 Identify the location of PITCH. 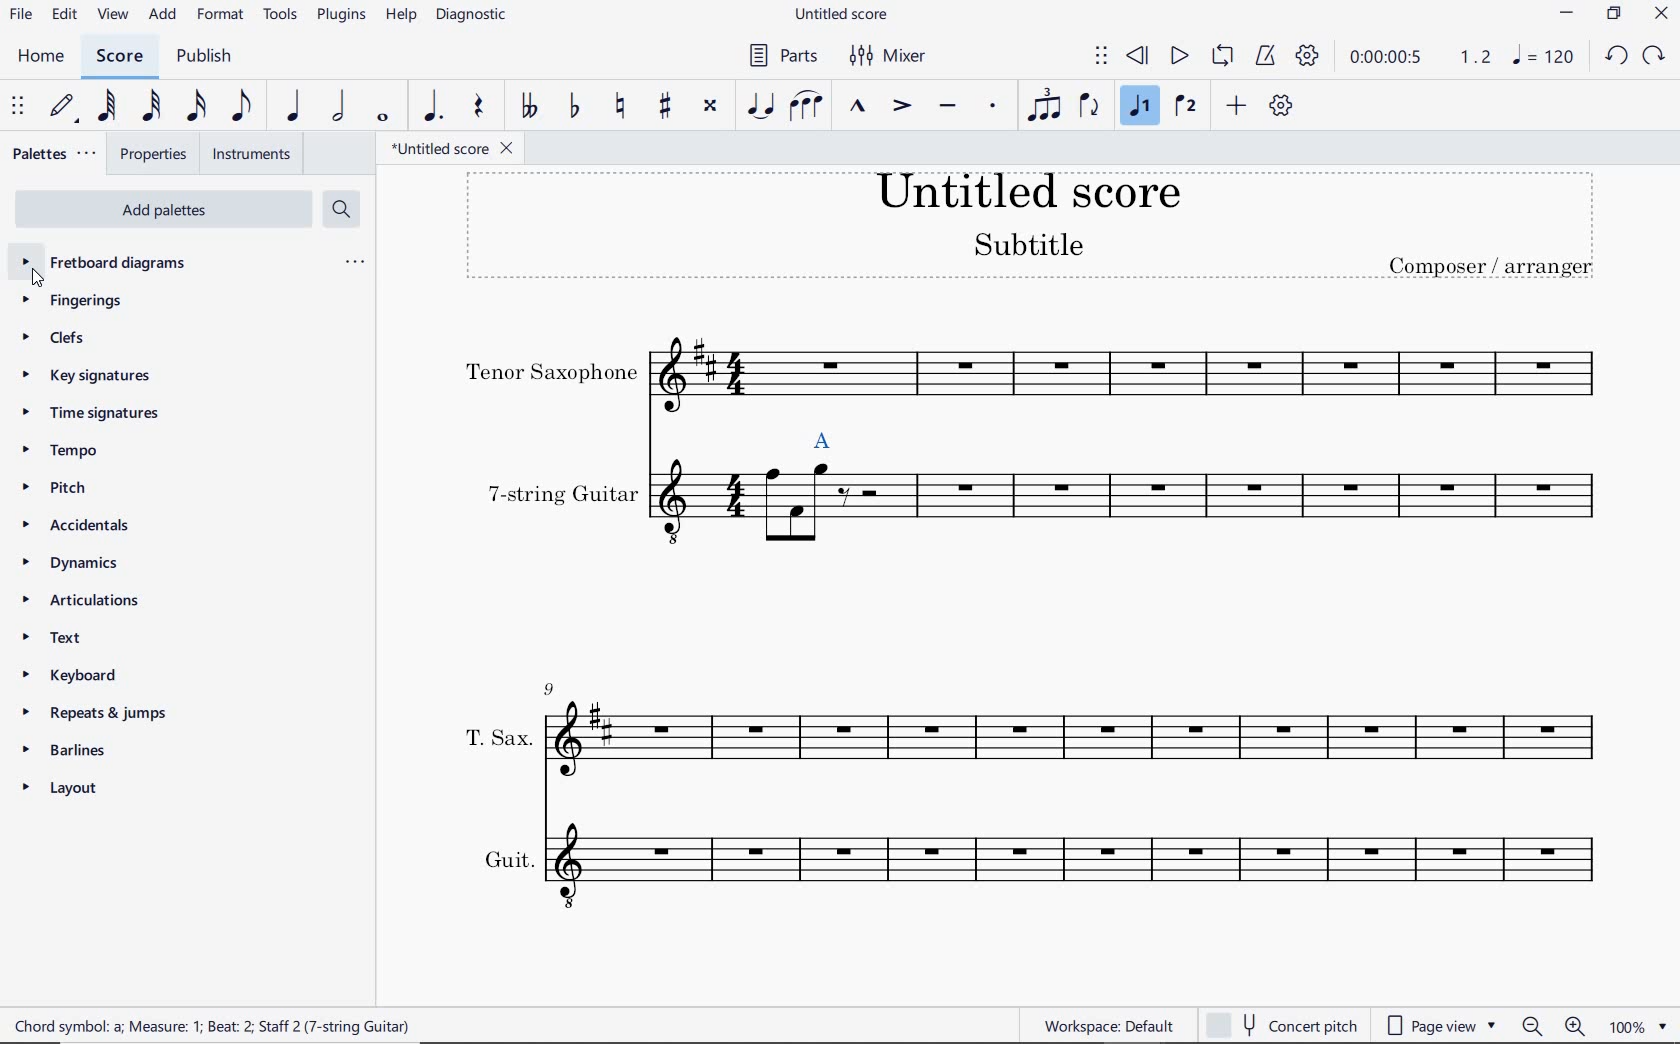
(64, 486).